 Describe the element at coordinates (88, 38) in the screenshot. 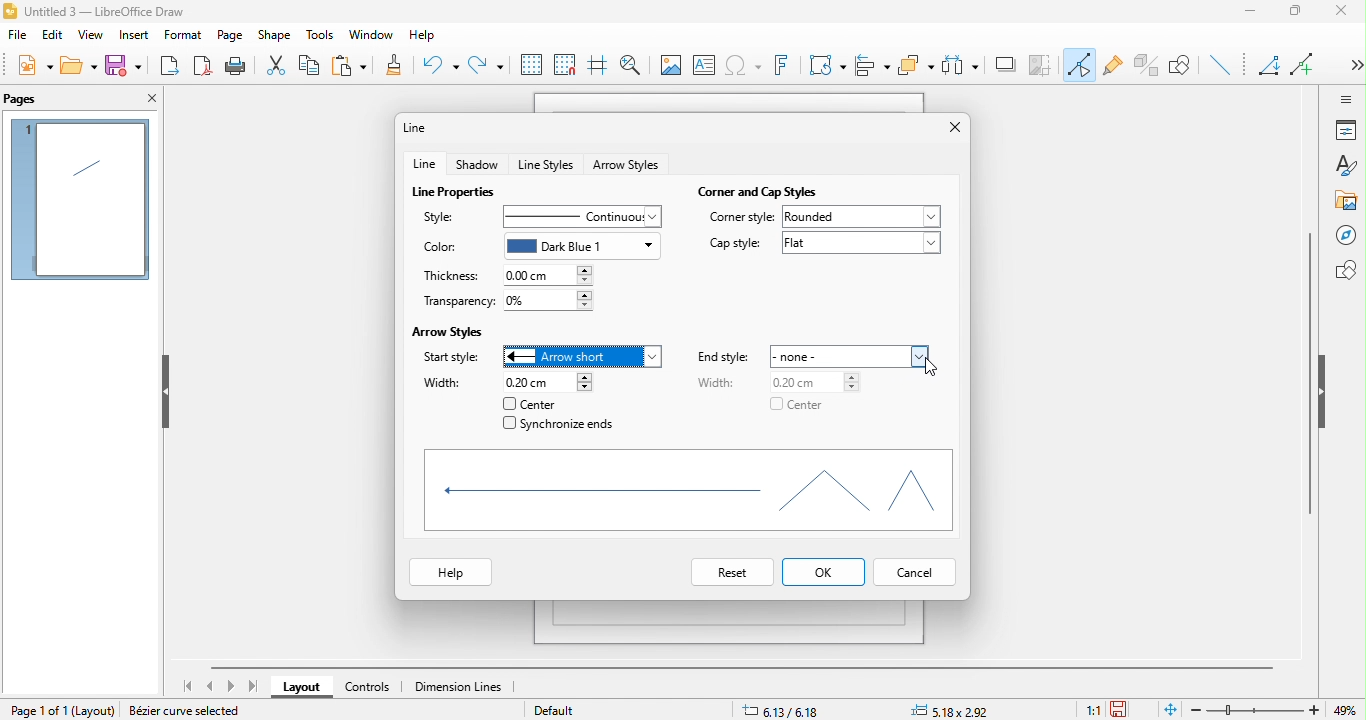

I see `view` at that location.